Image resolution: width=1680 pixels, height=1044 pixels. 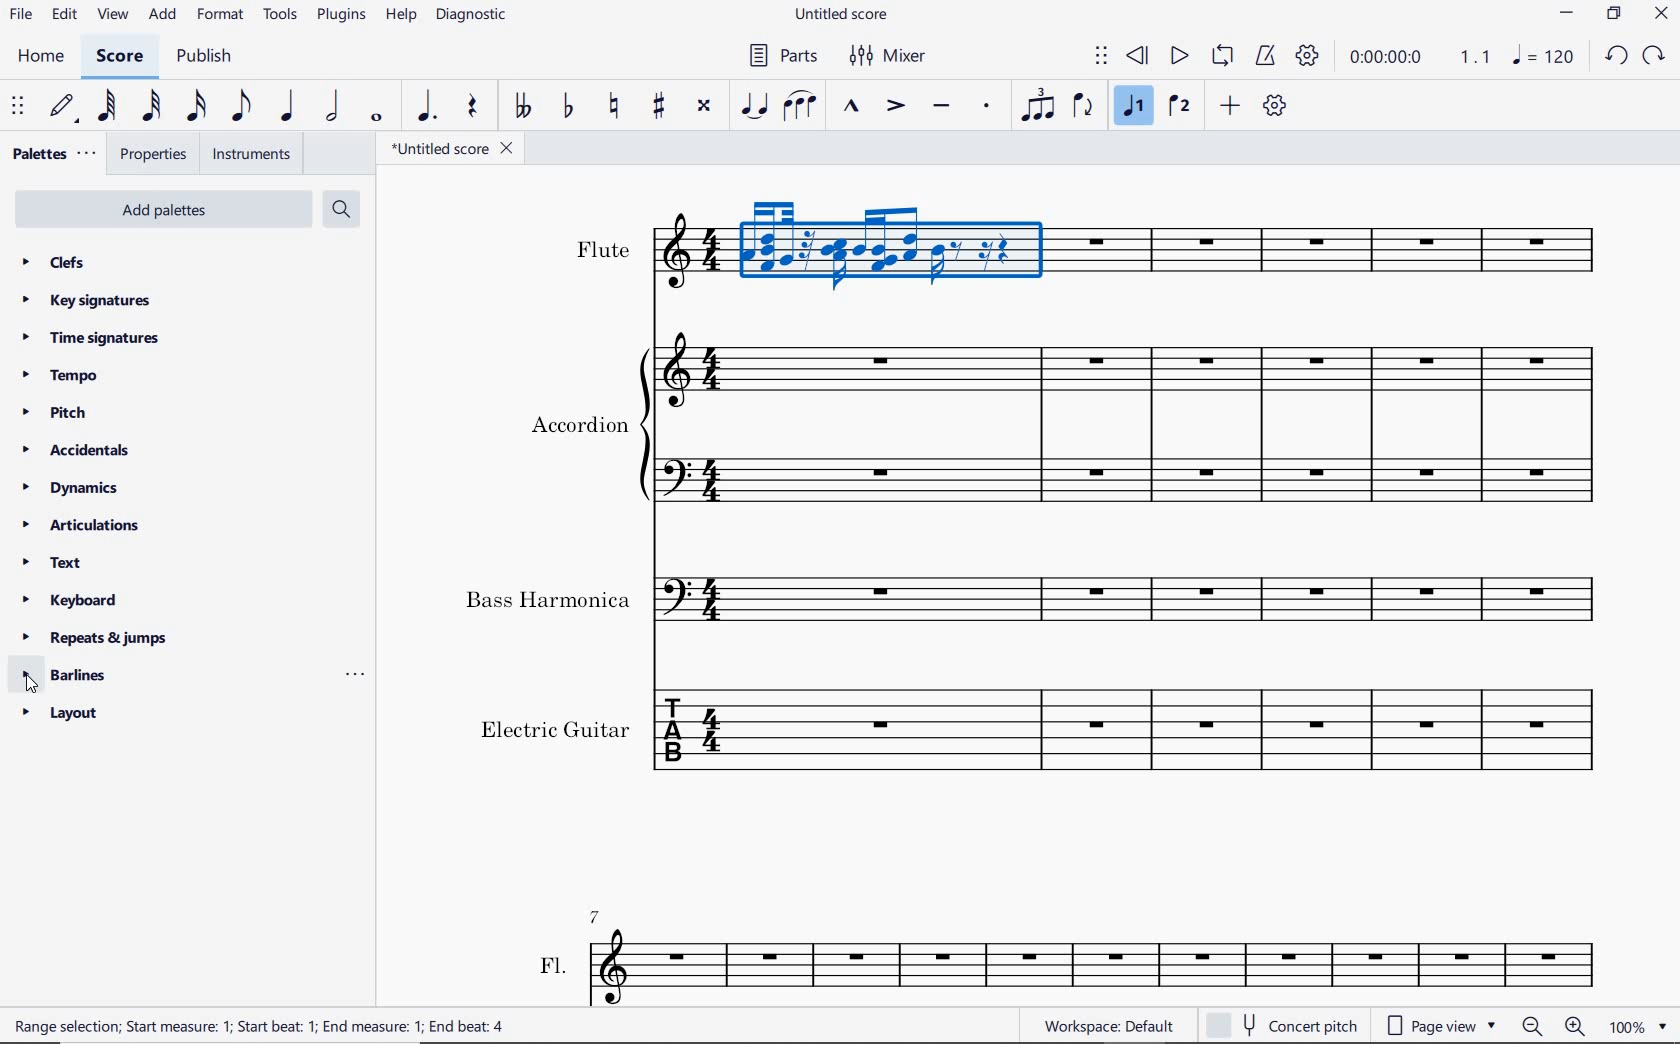 What do you see at coordinates (91, 339) in the screenshot?
I see `time signatures` at bounding box center [91, 339].